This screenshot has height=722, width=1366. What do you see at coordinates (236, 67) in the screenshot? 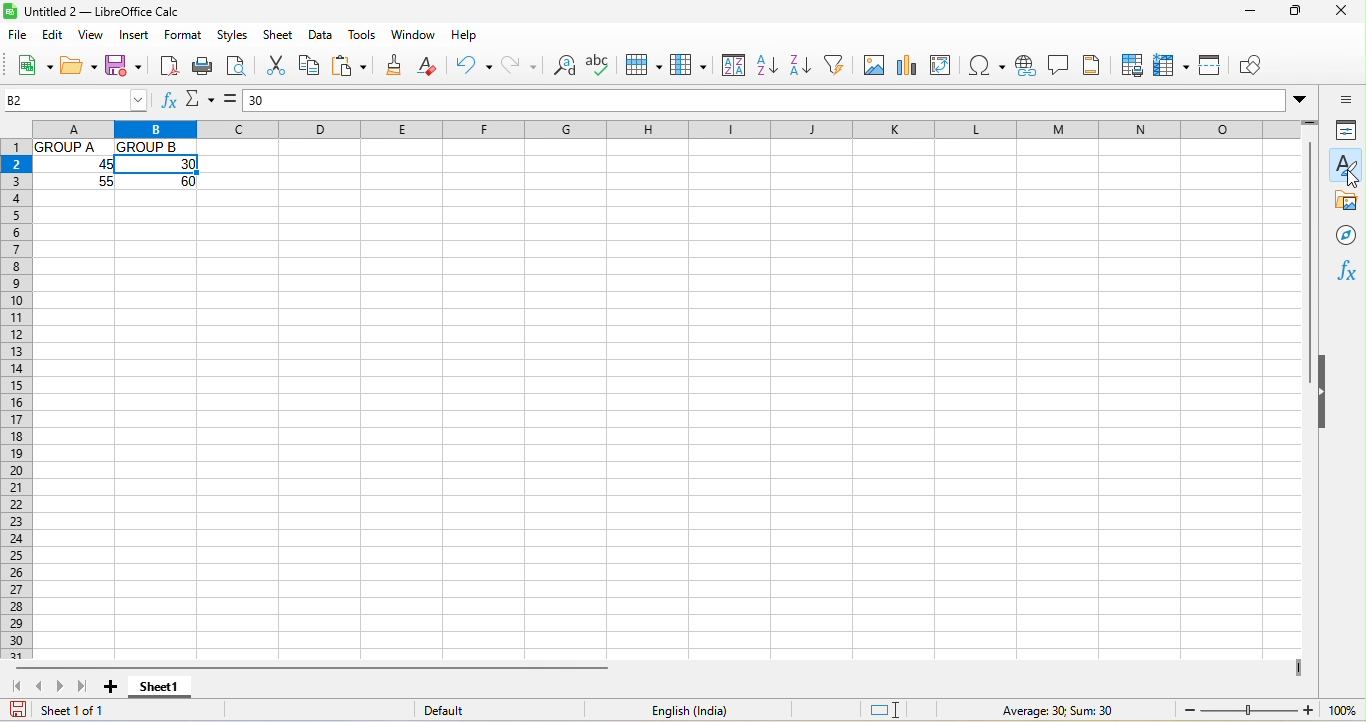
I see `print preview` at bounding box center [236, 67].